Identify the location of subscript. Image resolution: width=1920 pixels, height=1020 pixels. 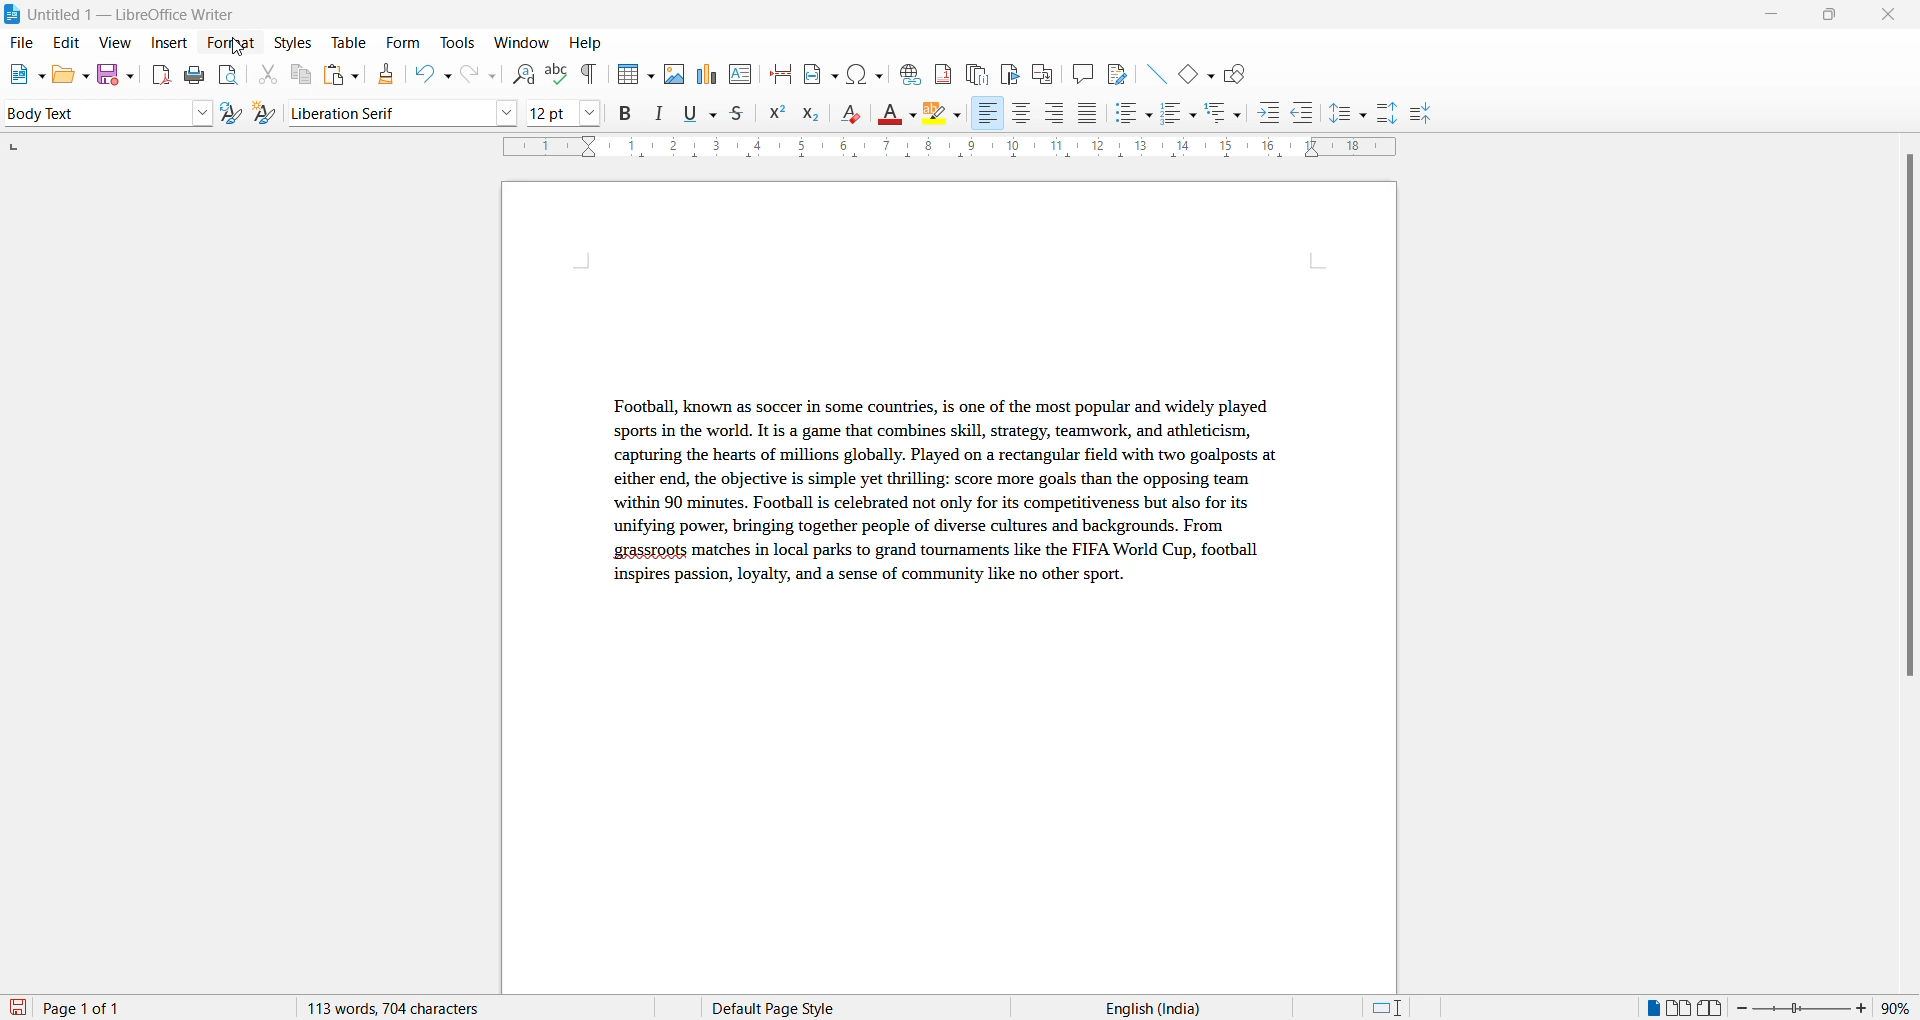
(817, 116).